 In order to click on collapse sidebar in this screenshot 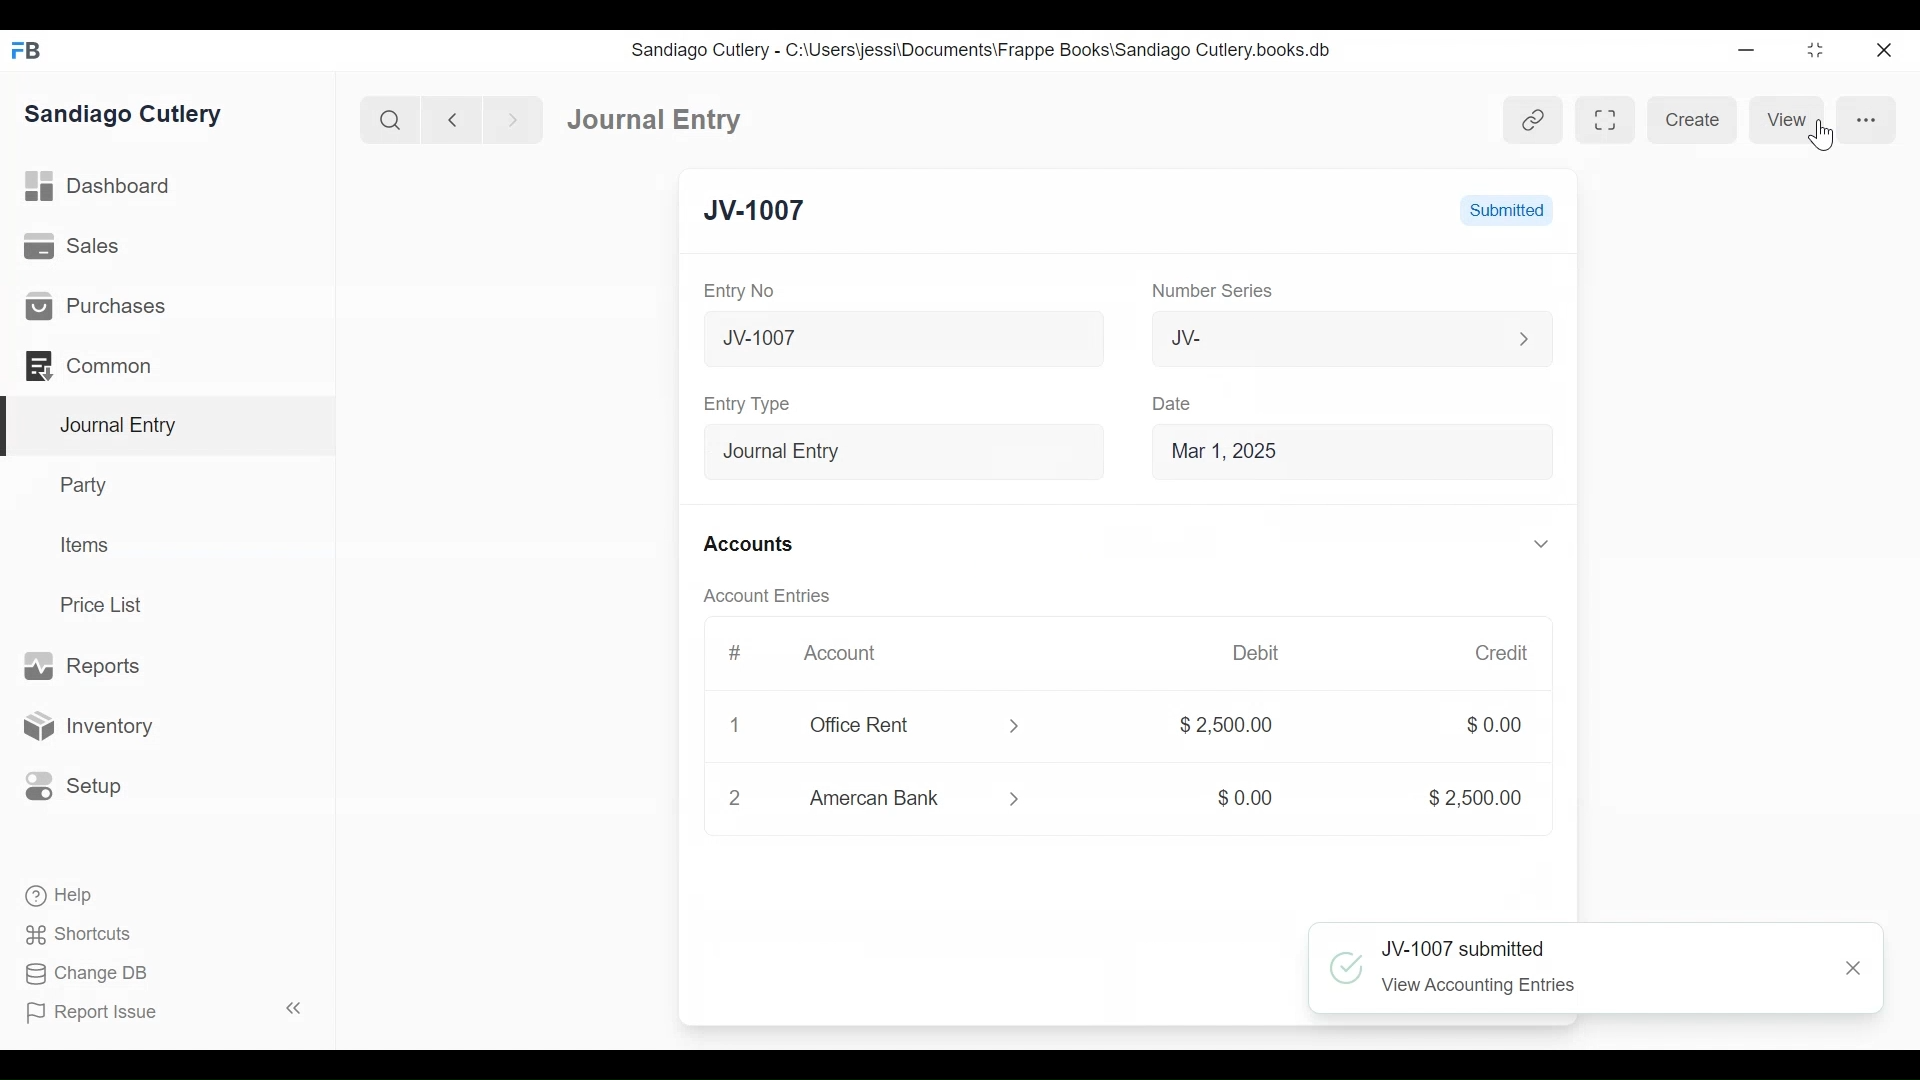, I will do `click(290, 1008)`.